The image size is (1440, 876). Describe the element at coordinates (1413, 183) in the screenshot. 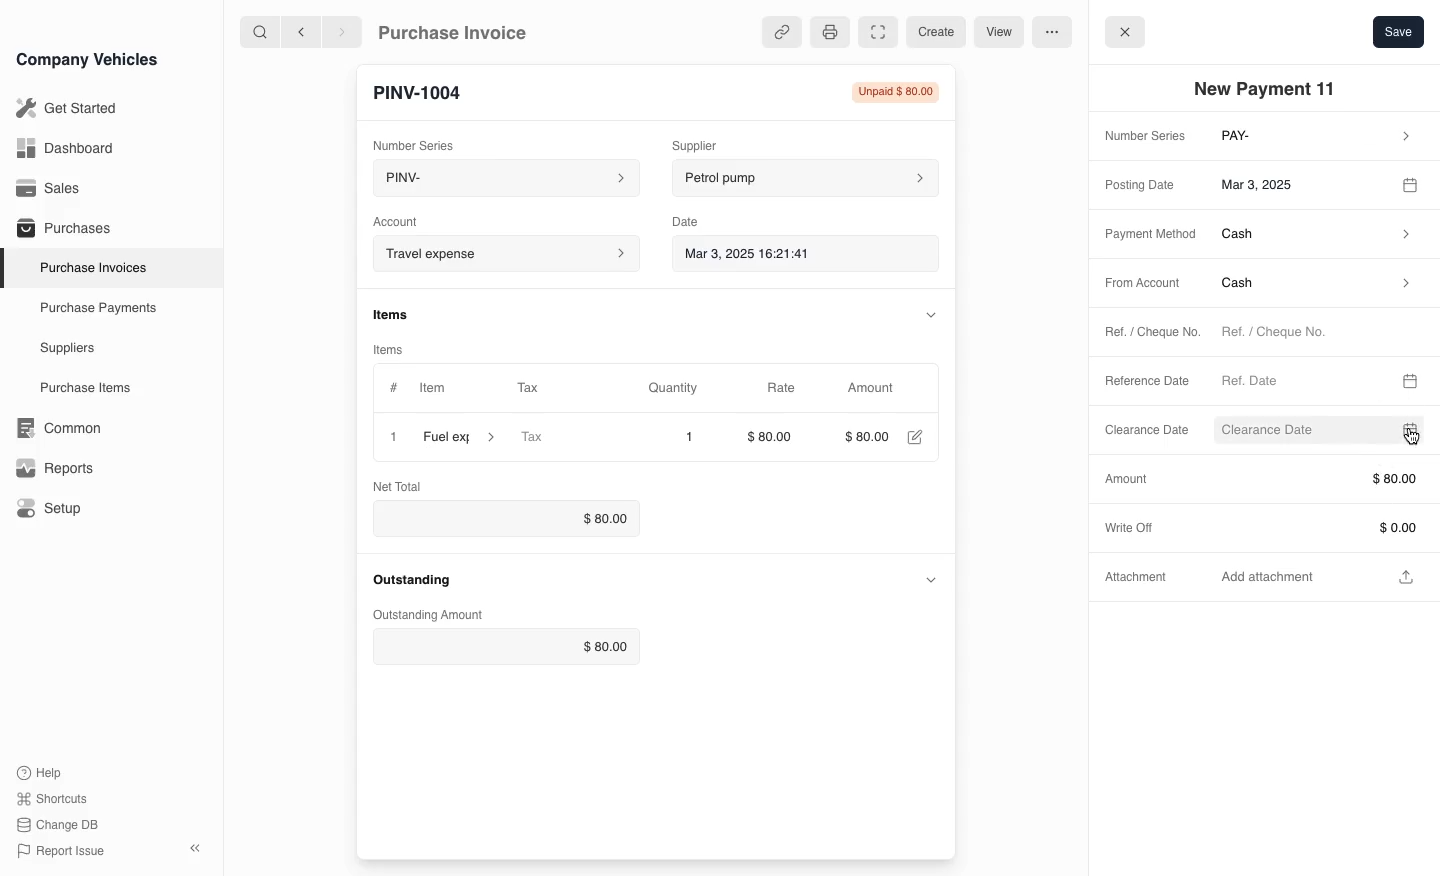

I see `calender` at that location.